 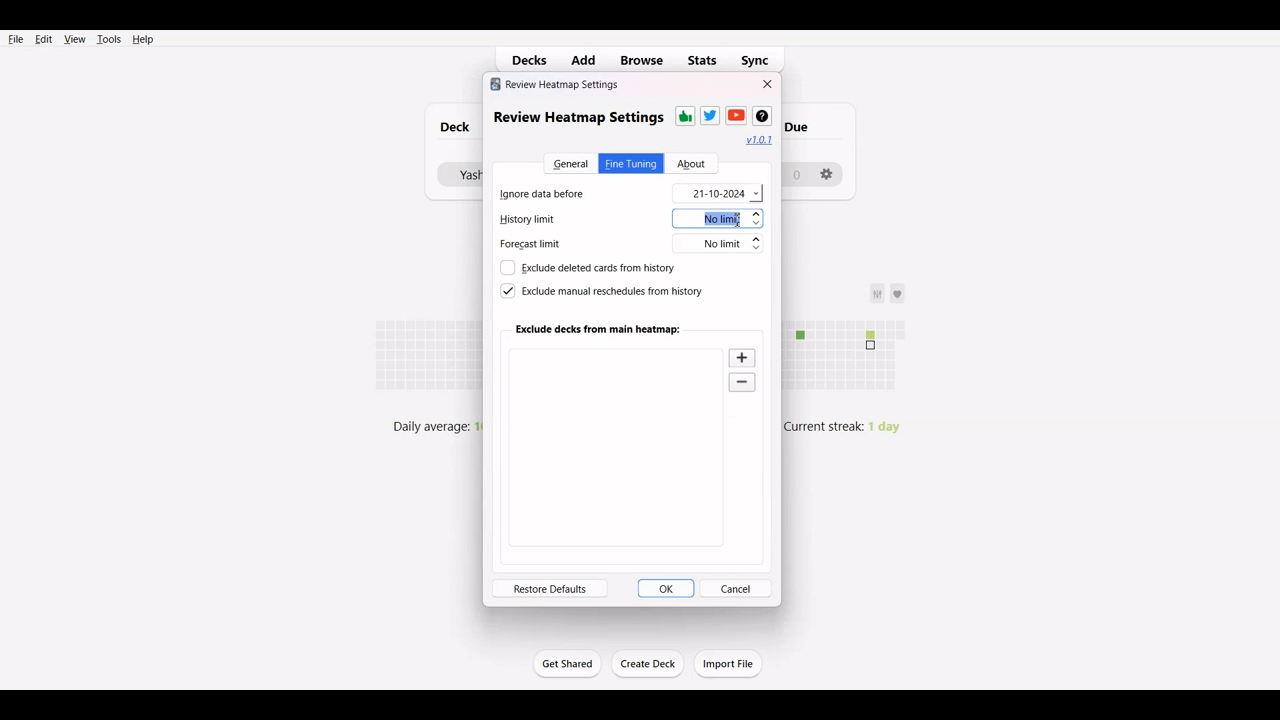 What do you see at coordinates (587, 59) in the screenshot?
I see `Add` at bounding box center [587, 59].